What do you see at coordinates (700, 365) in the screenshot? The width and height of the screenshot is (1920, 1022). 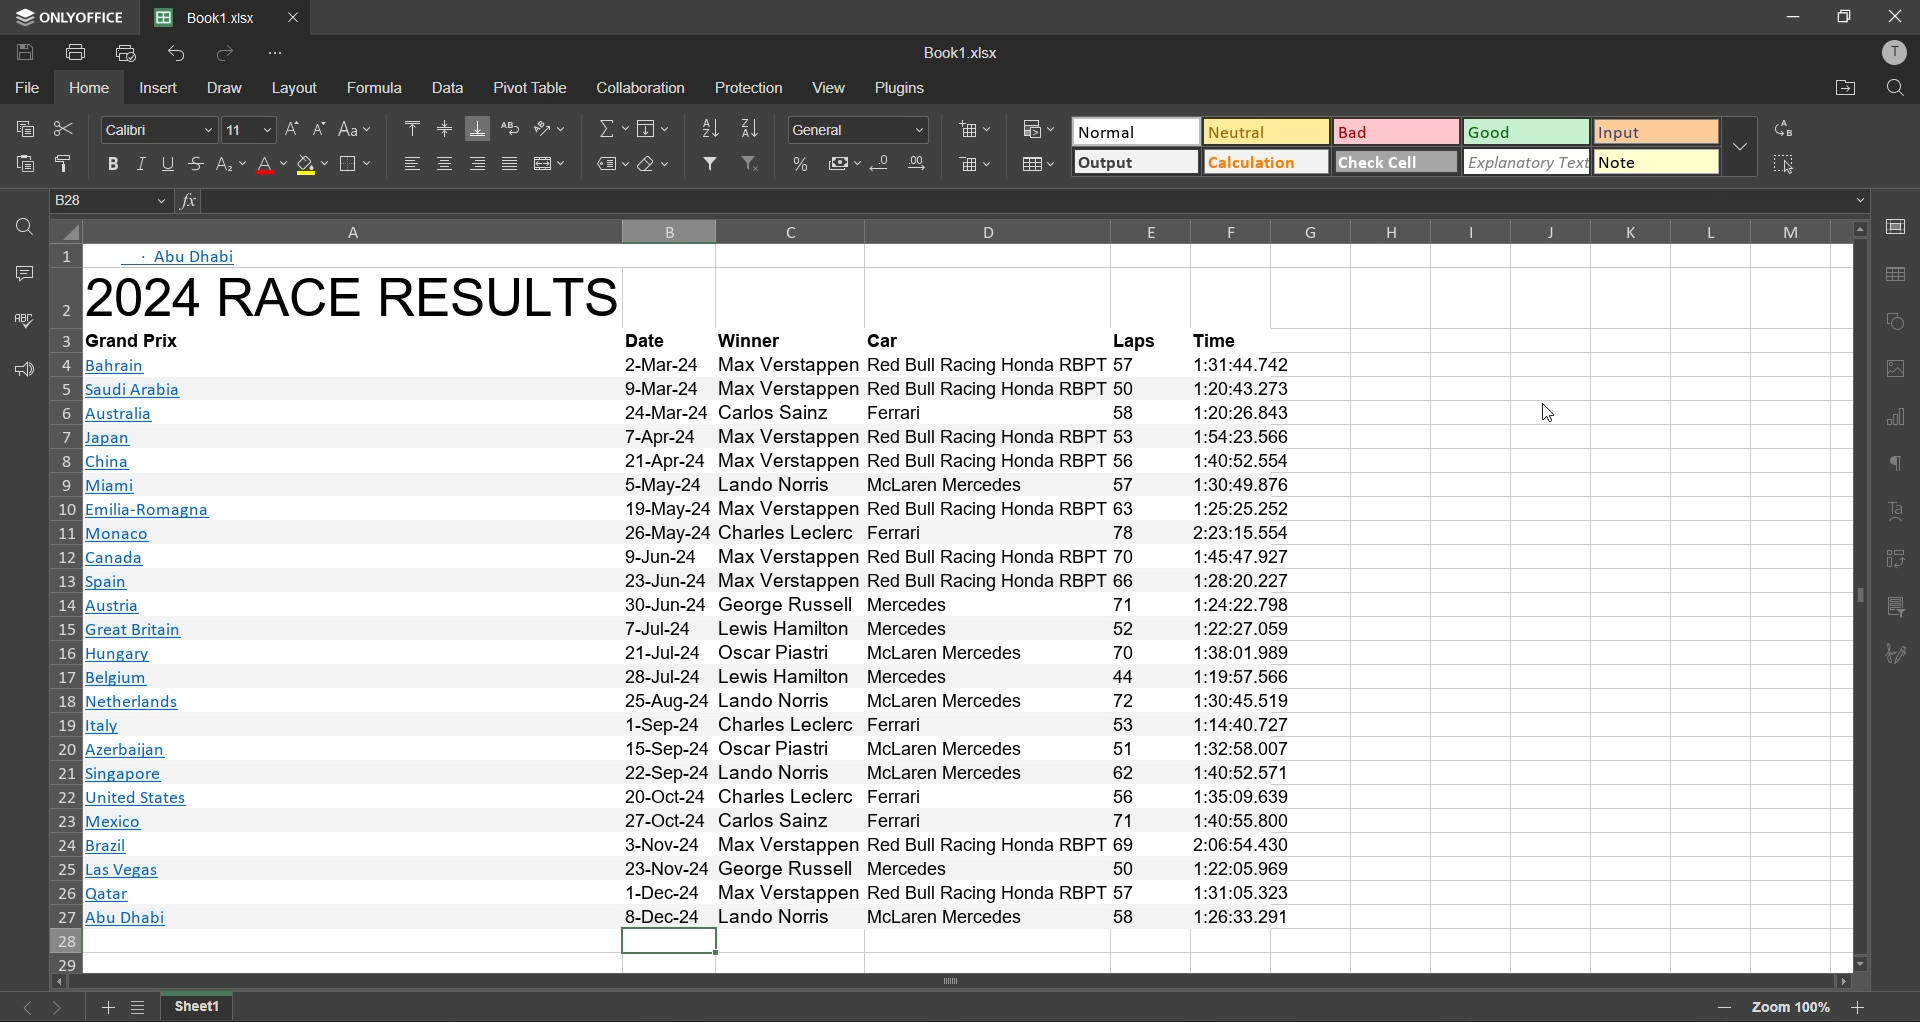 I see `Bahrain 2-Mar-24 Max Verstappen Red Bull Racing Honda RBPT 57 1:31:44.742` at bounding box center [700, 365].